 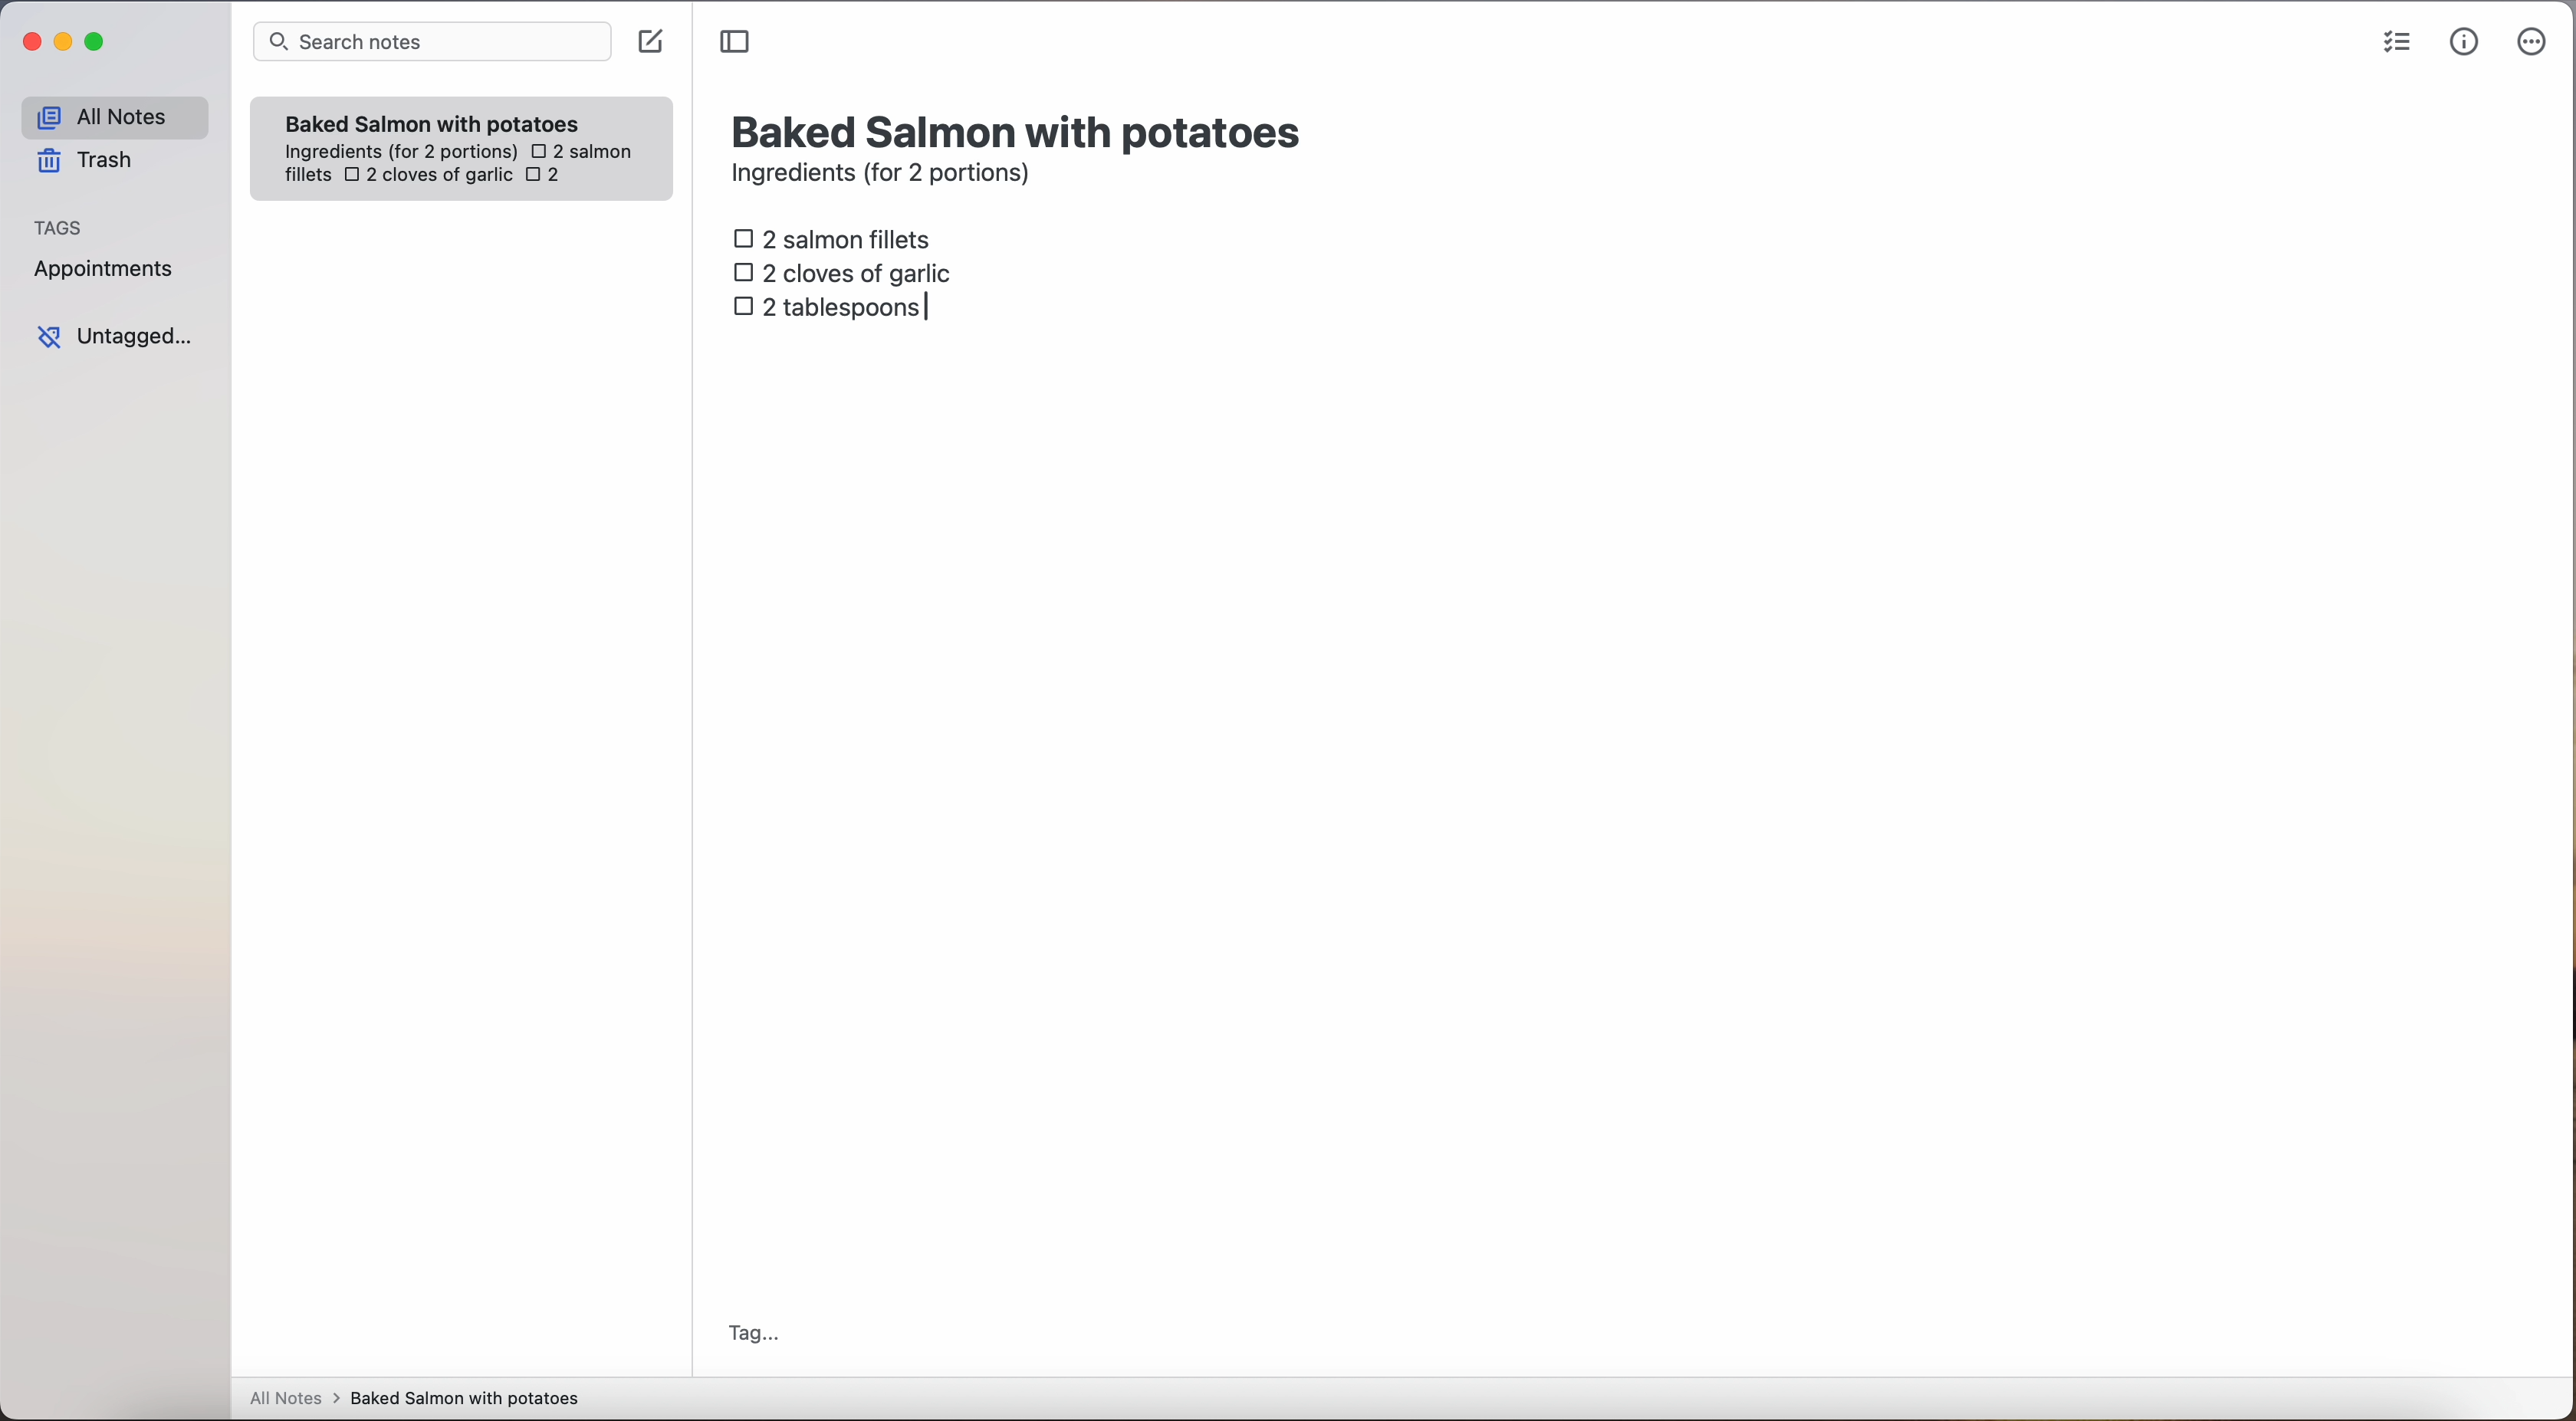 What do you see at coordinates (2397, 43) in the screenshot?
I see `check list` at bounding box center [2397, 43].